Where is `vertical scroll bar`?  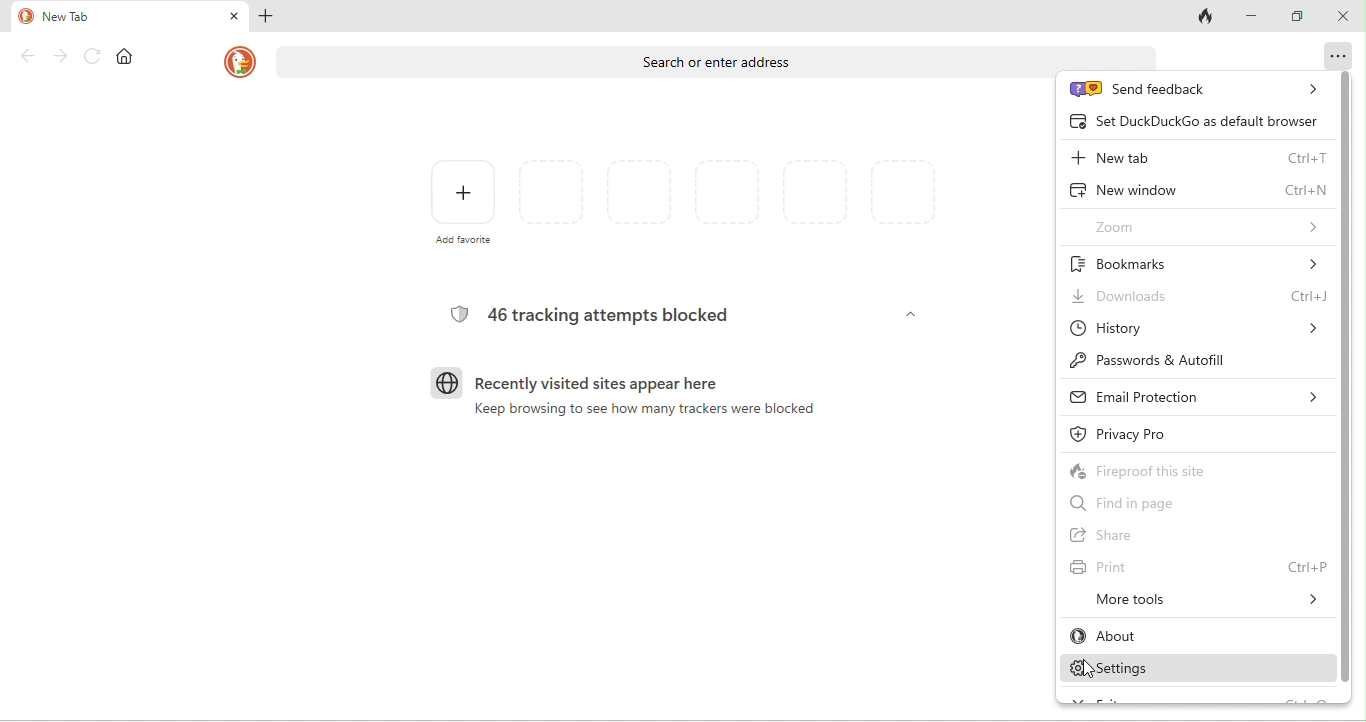 vertical scroll bar is located at coordinates (1345, 376).